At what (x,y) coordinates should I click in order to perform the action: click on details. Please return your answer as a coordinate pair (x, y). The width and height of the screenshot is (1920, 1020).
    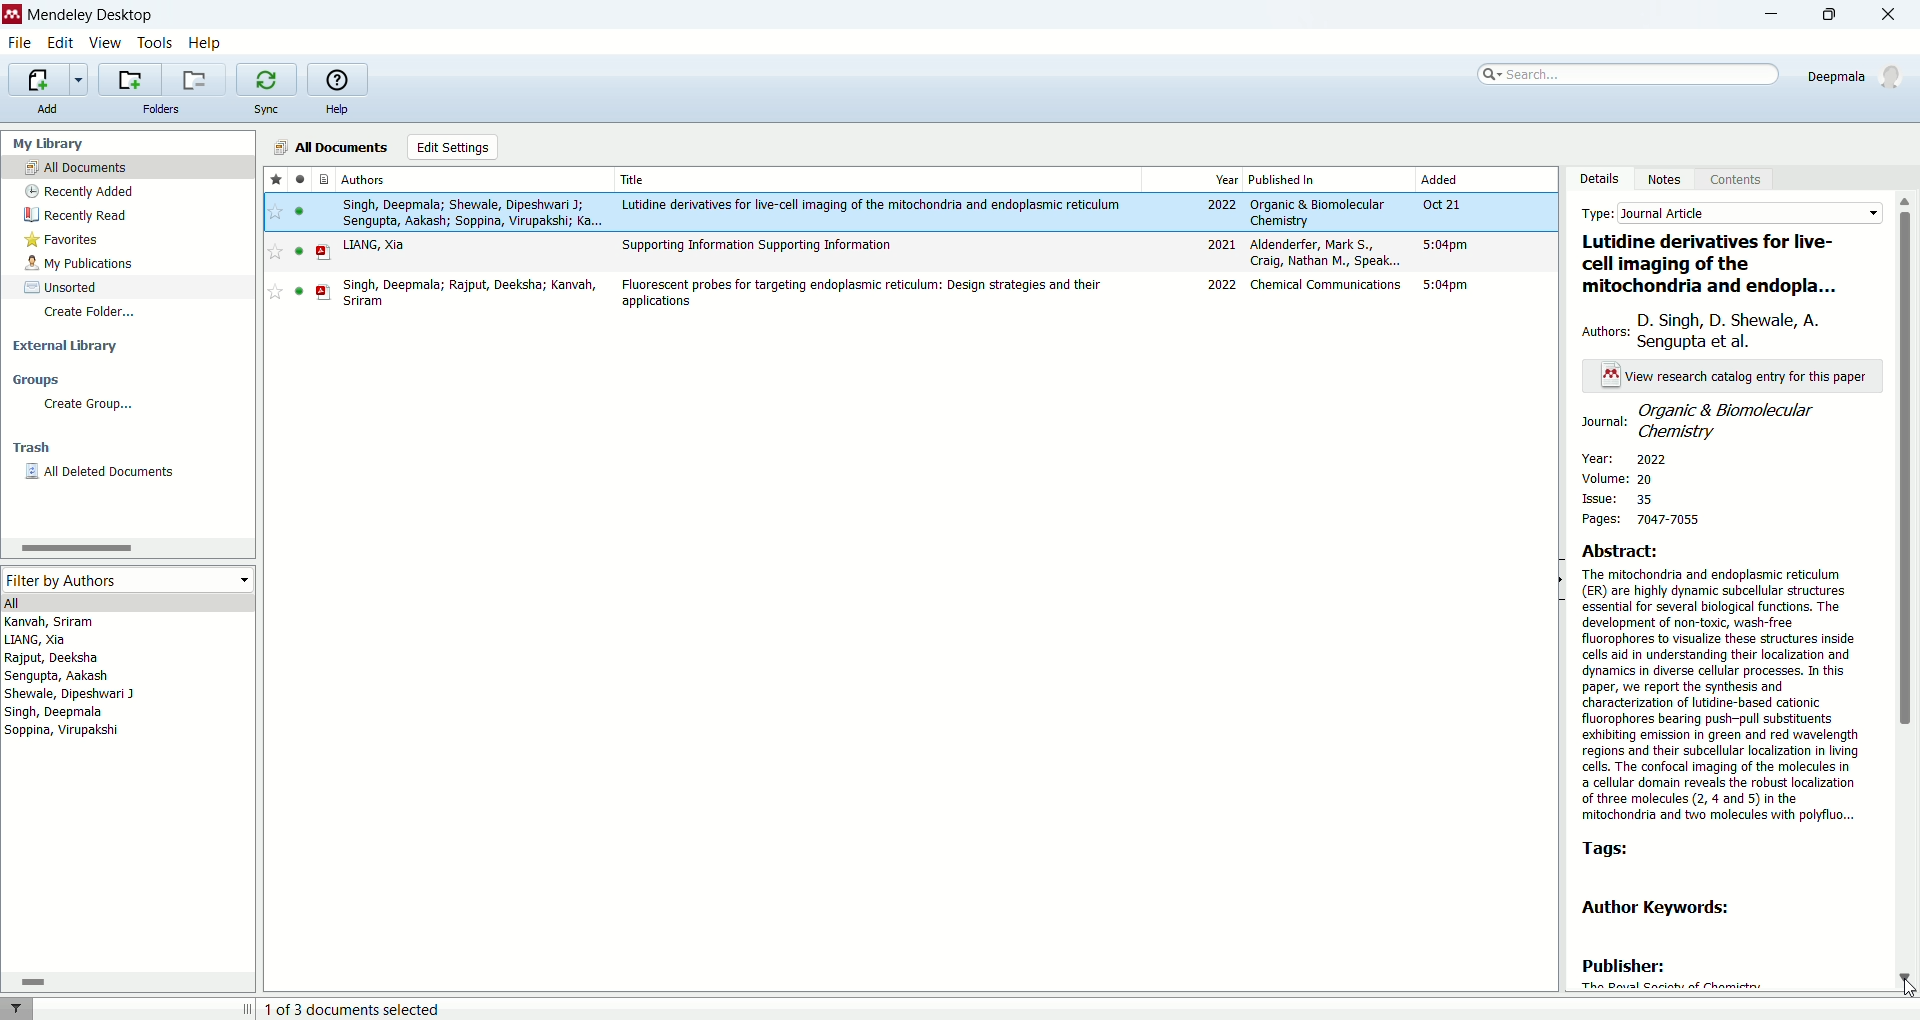
    Looking at the image, I should click on (1598, 179).